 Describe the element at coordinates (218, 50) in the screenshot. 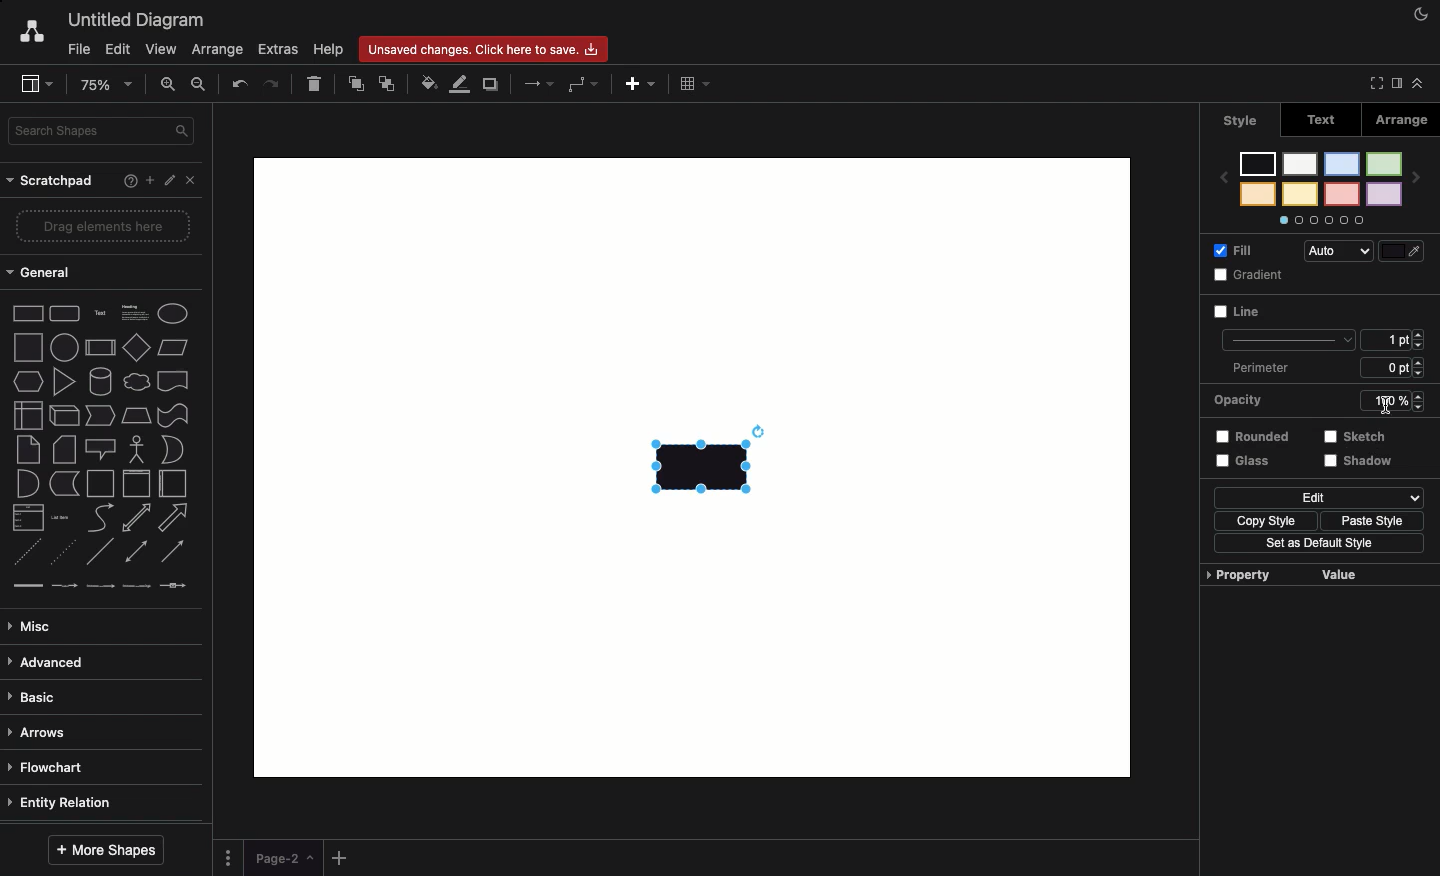

I see `Arrange` at that location.